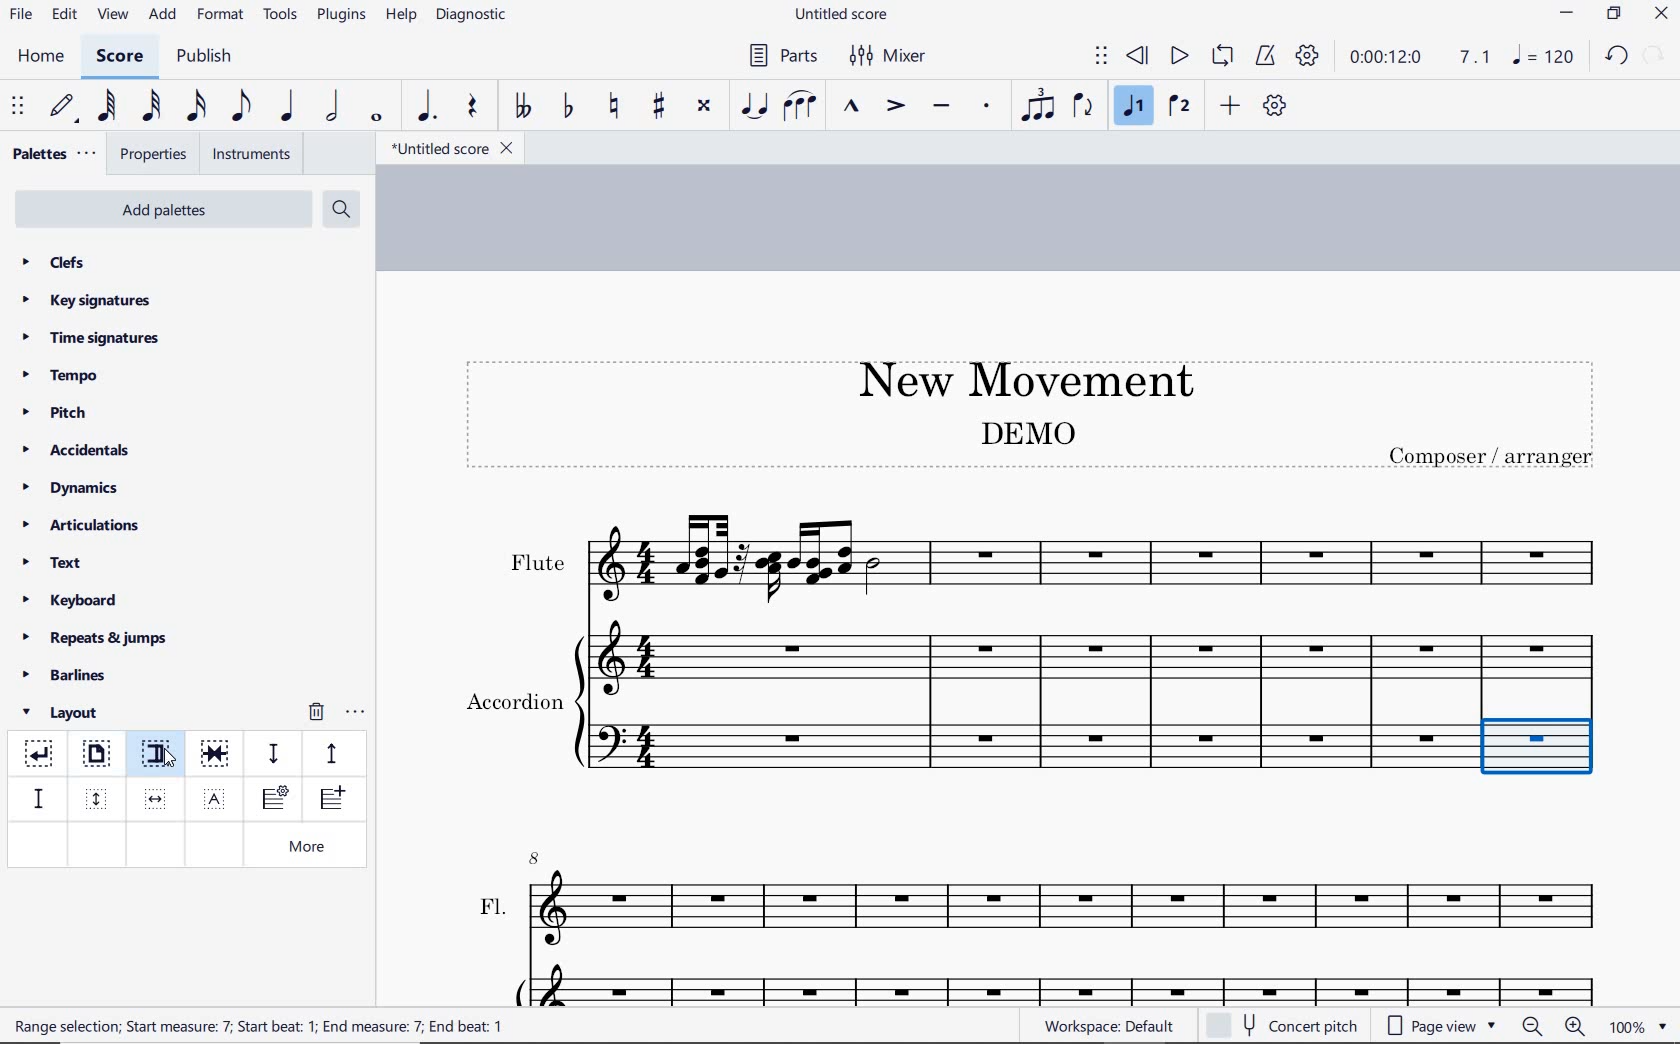 The image size is (1680, 1044). What do you see at coordinates (71, 600) in the screenshot?
I see `keyboard` at bounding box center [71, 600].